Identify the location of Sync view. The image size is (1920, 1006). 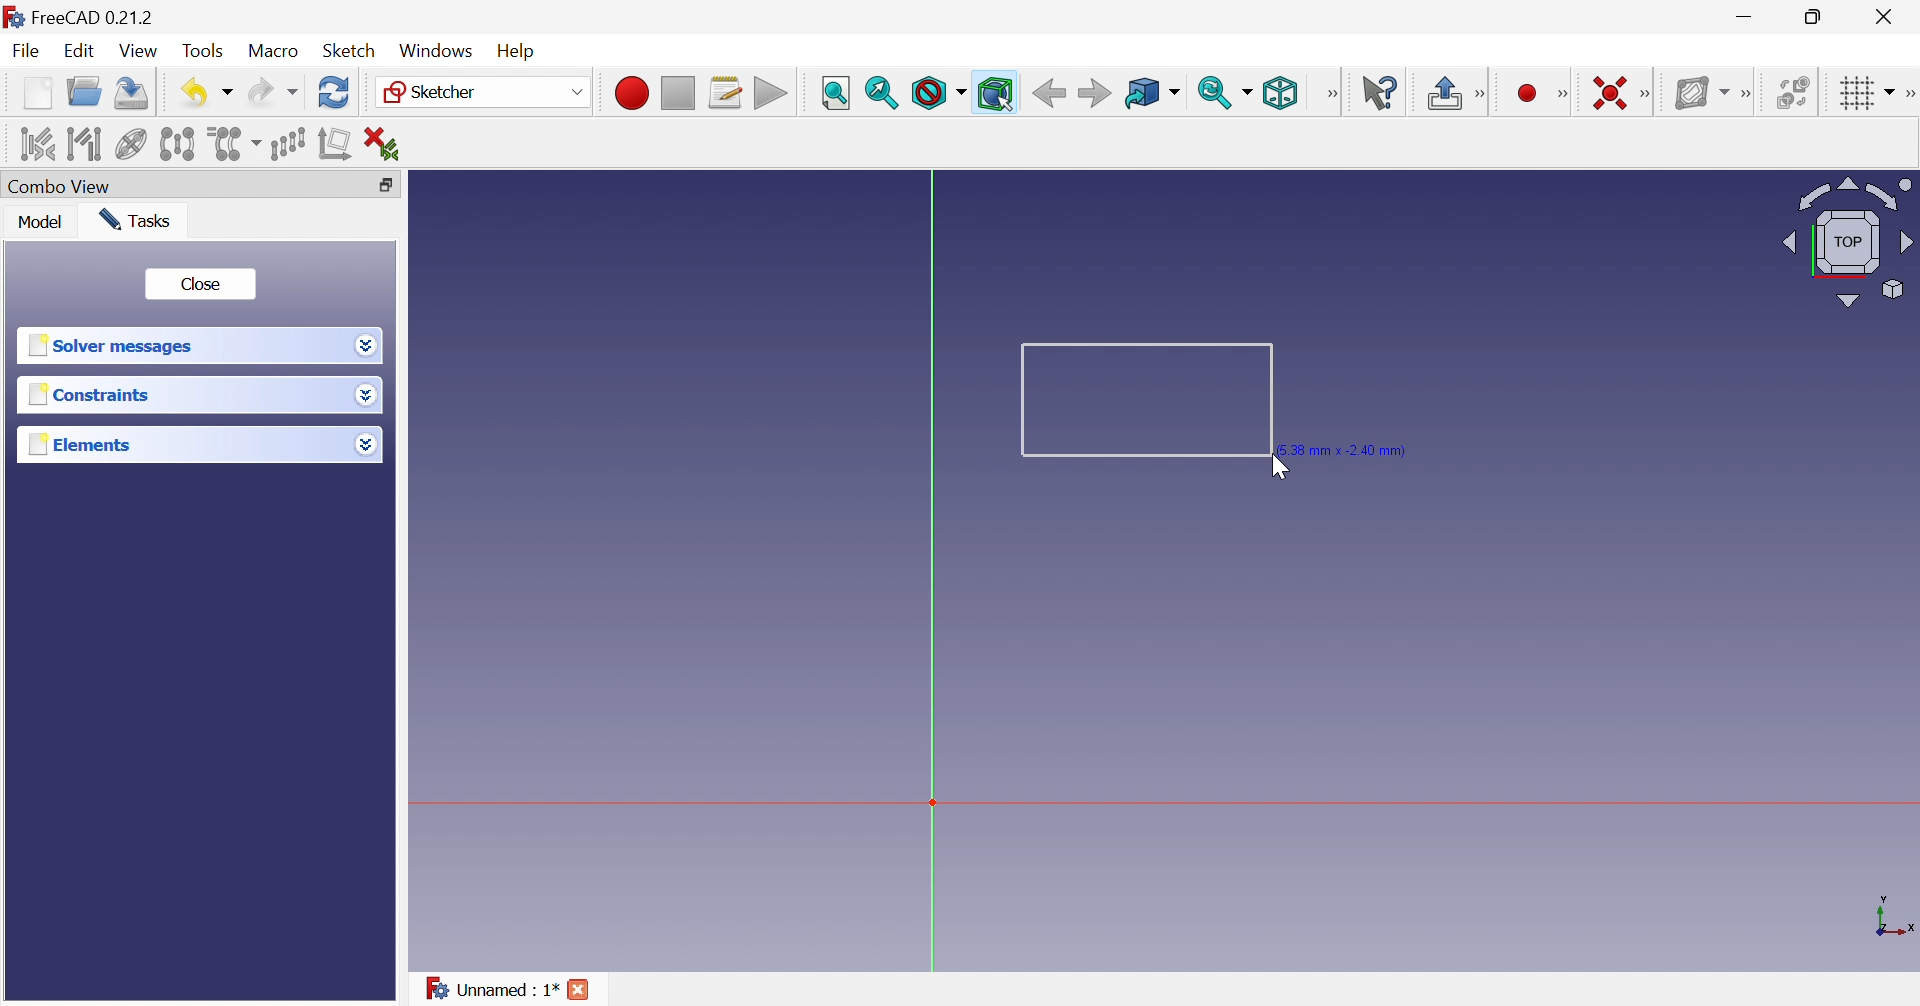
(1226, 93).